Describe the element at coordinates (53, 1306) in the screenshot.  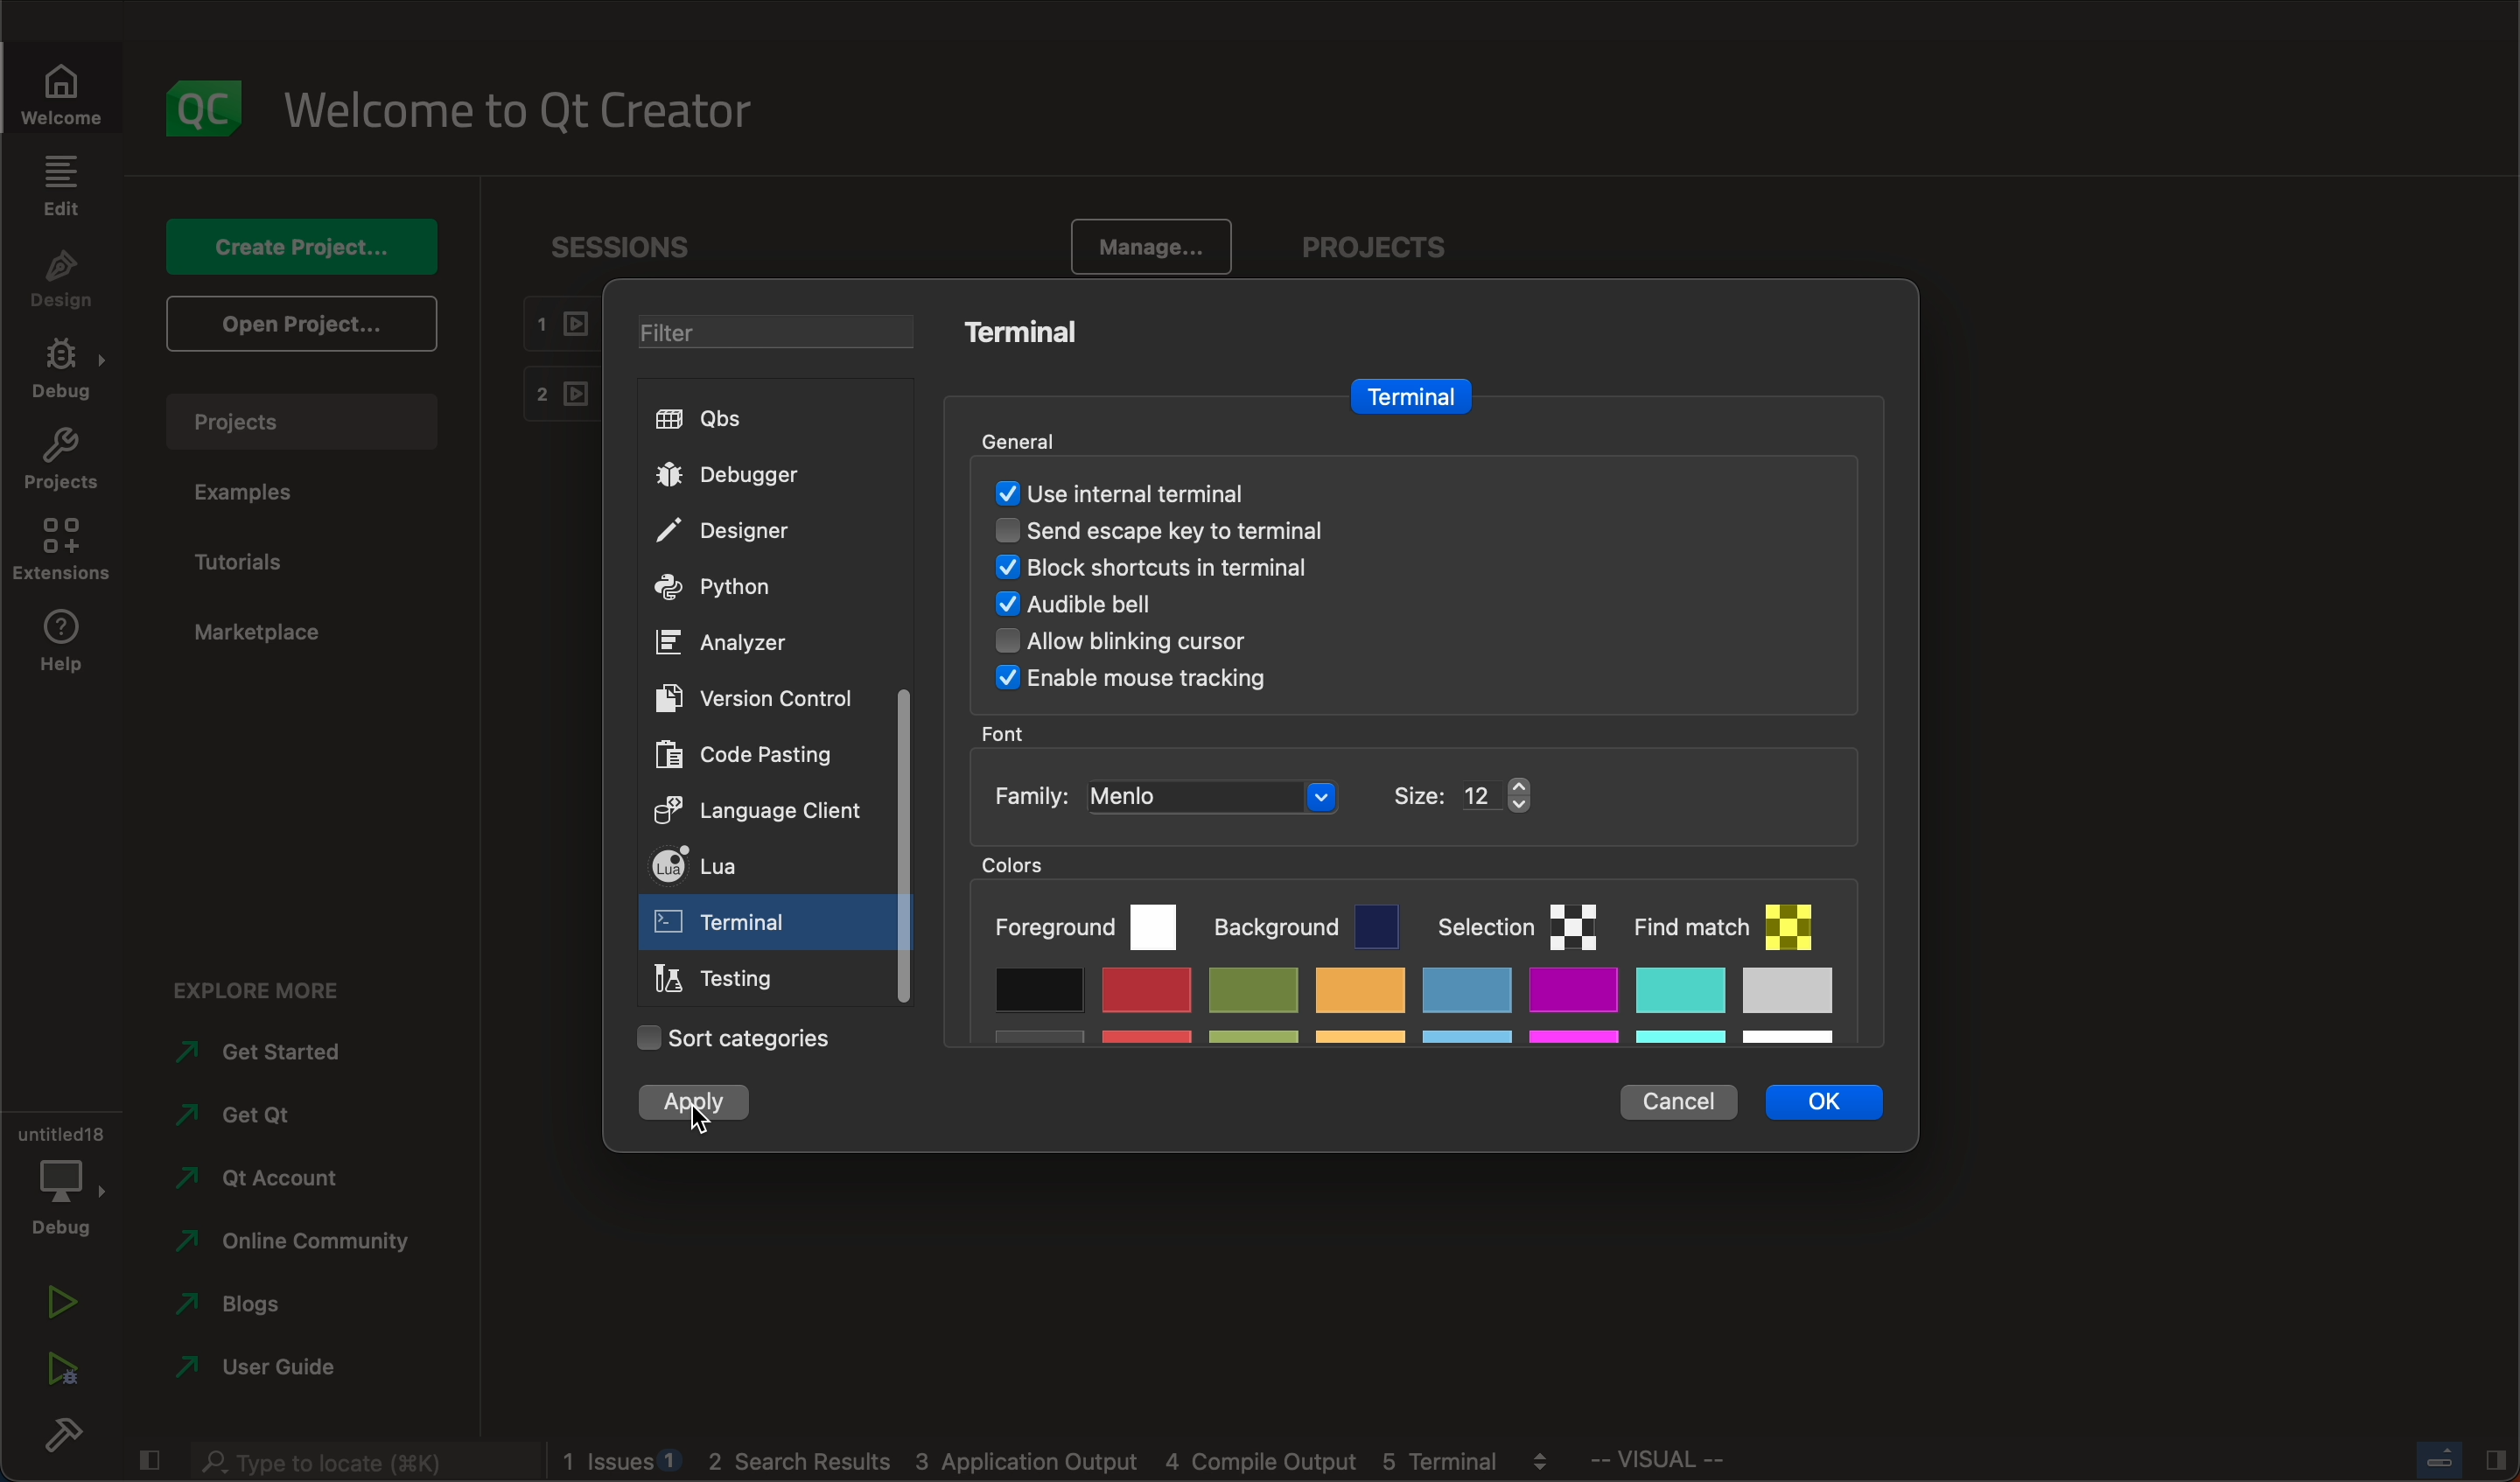
I see `run` at that location.